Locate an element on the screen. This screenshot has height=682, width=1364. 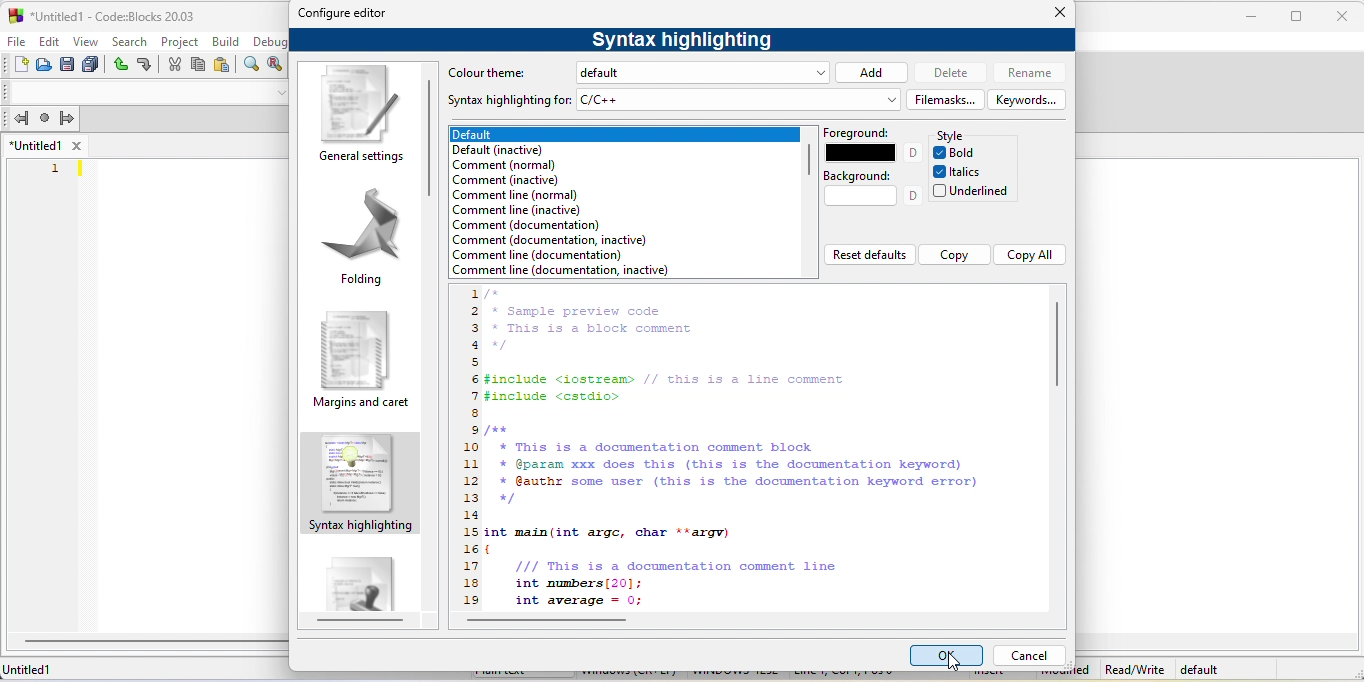
c/c++ is located at coordinates (737, 100).